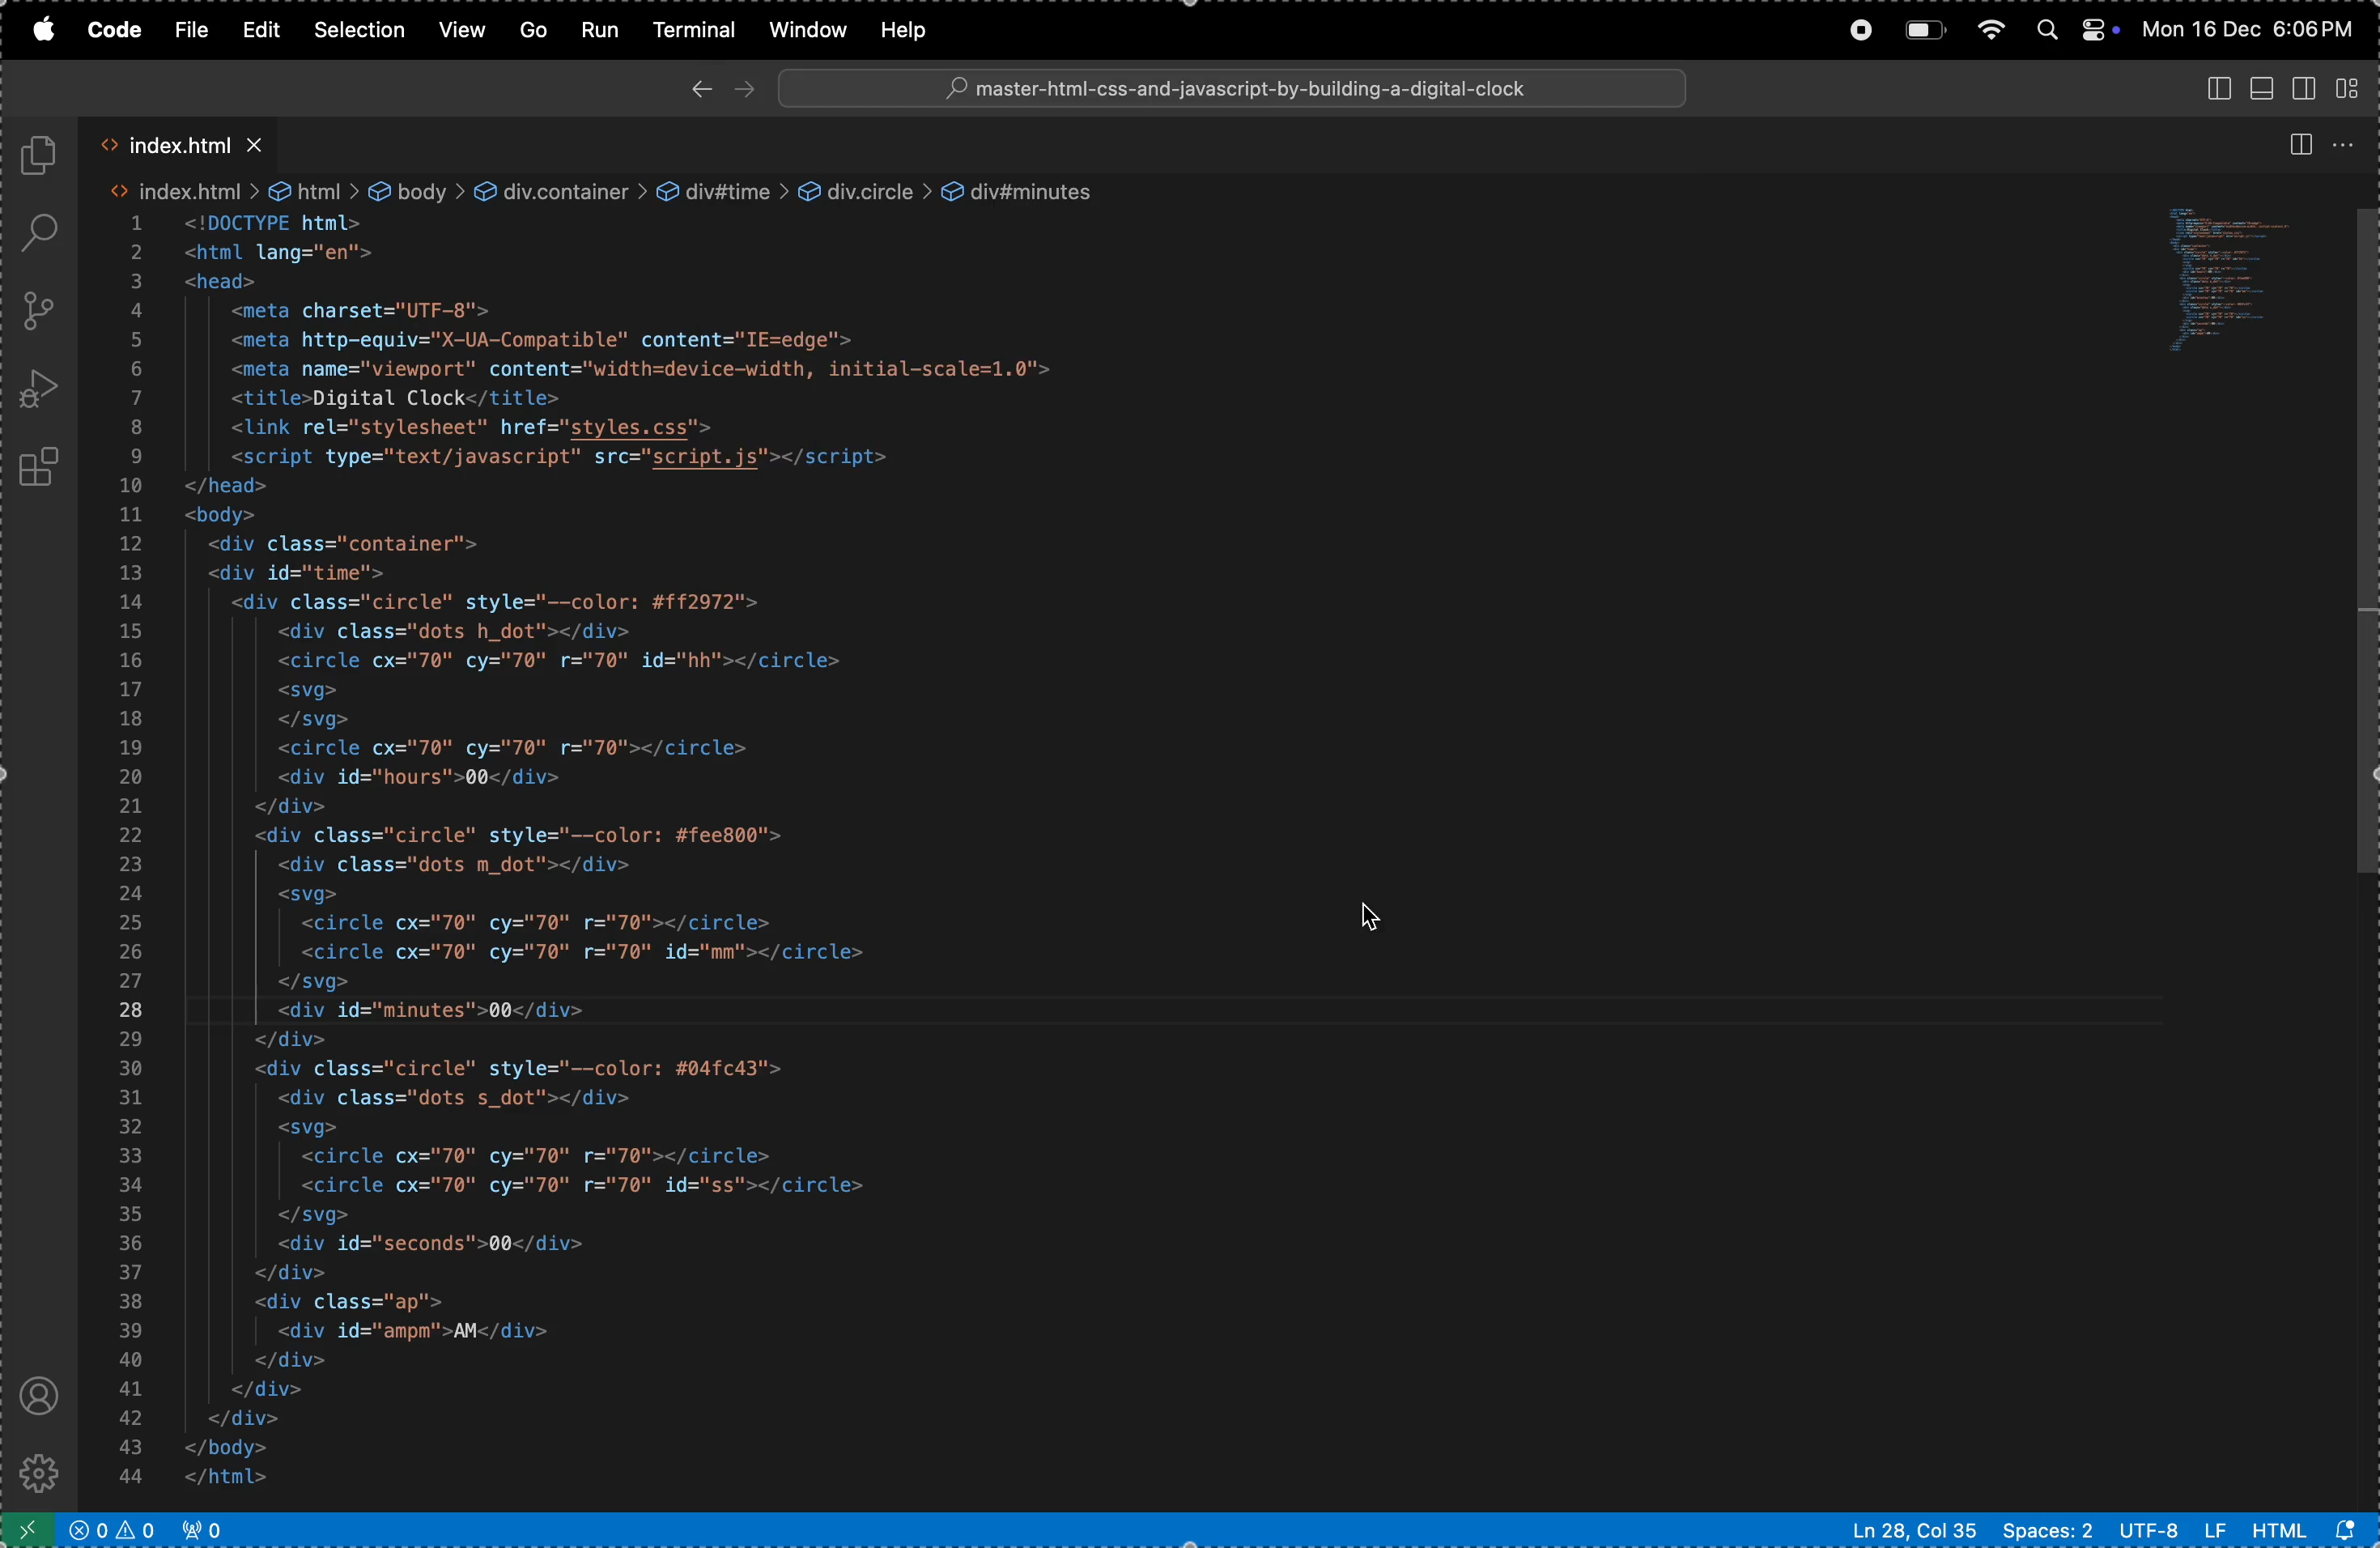  Describe the element at coordinates (2313, 1529) in the screenshot. I see `html alert` at that location.